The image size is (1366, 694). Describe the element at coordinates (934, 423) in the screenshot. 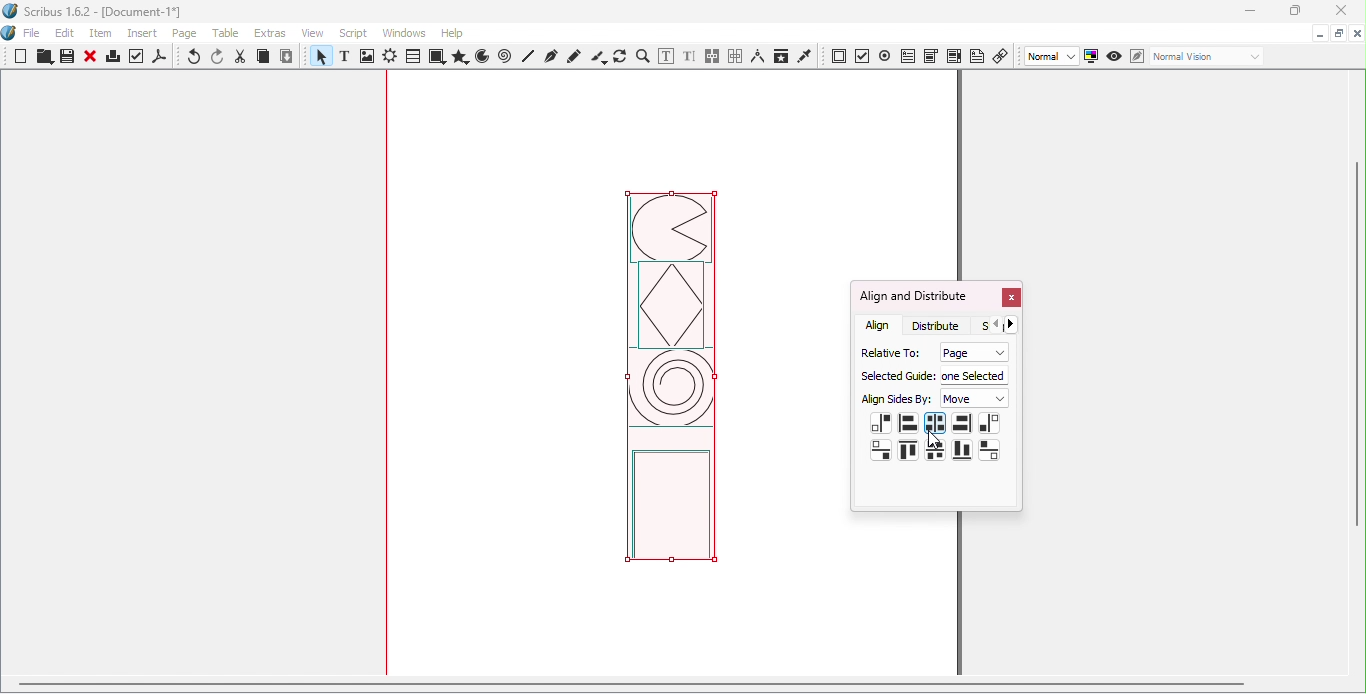

I see `Center on vertical axis` at that location.